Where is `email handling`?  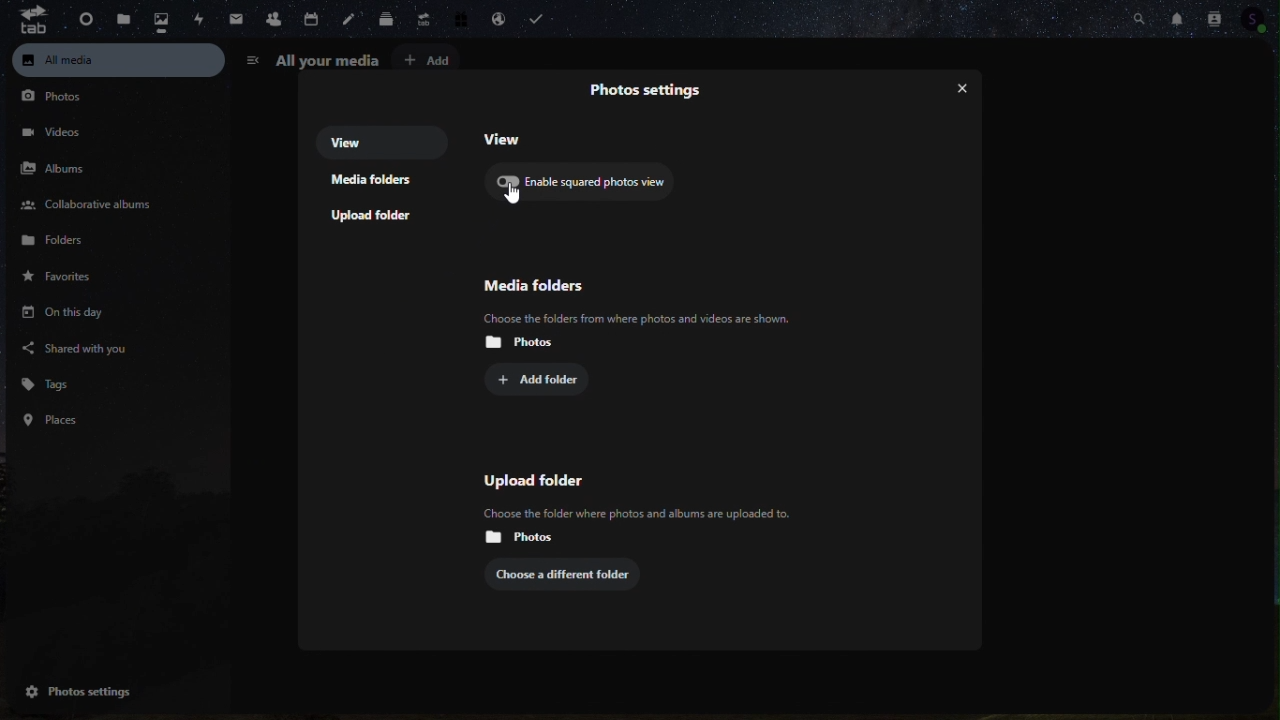
email handling is located at coordinates (500, 19).